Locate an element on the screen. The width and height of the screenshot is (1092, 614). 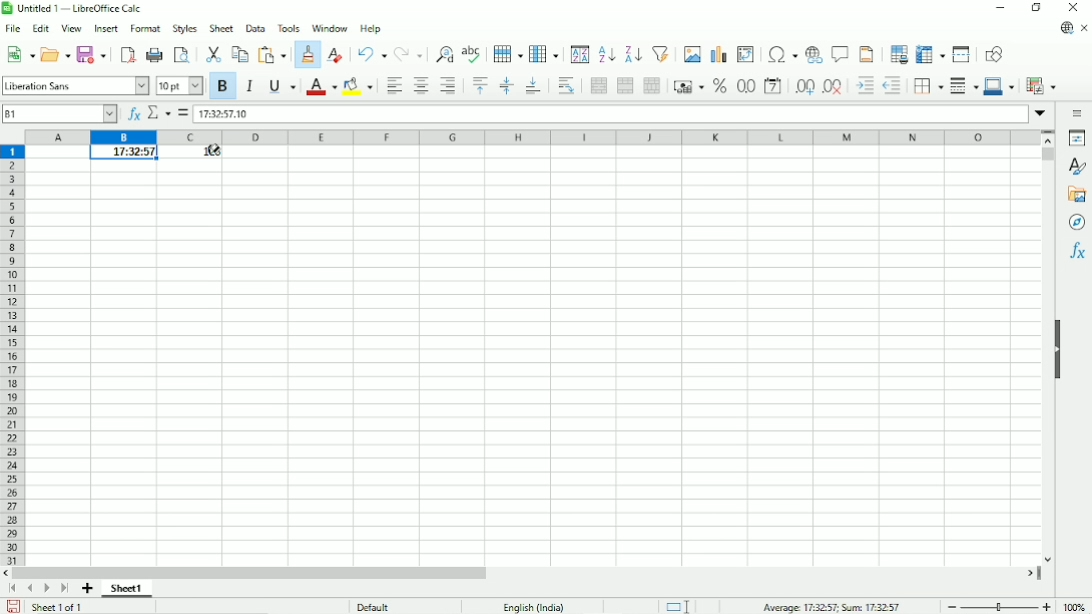
Insert is located at coordinates (105, 30).